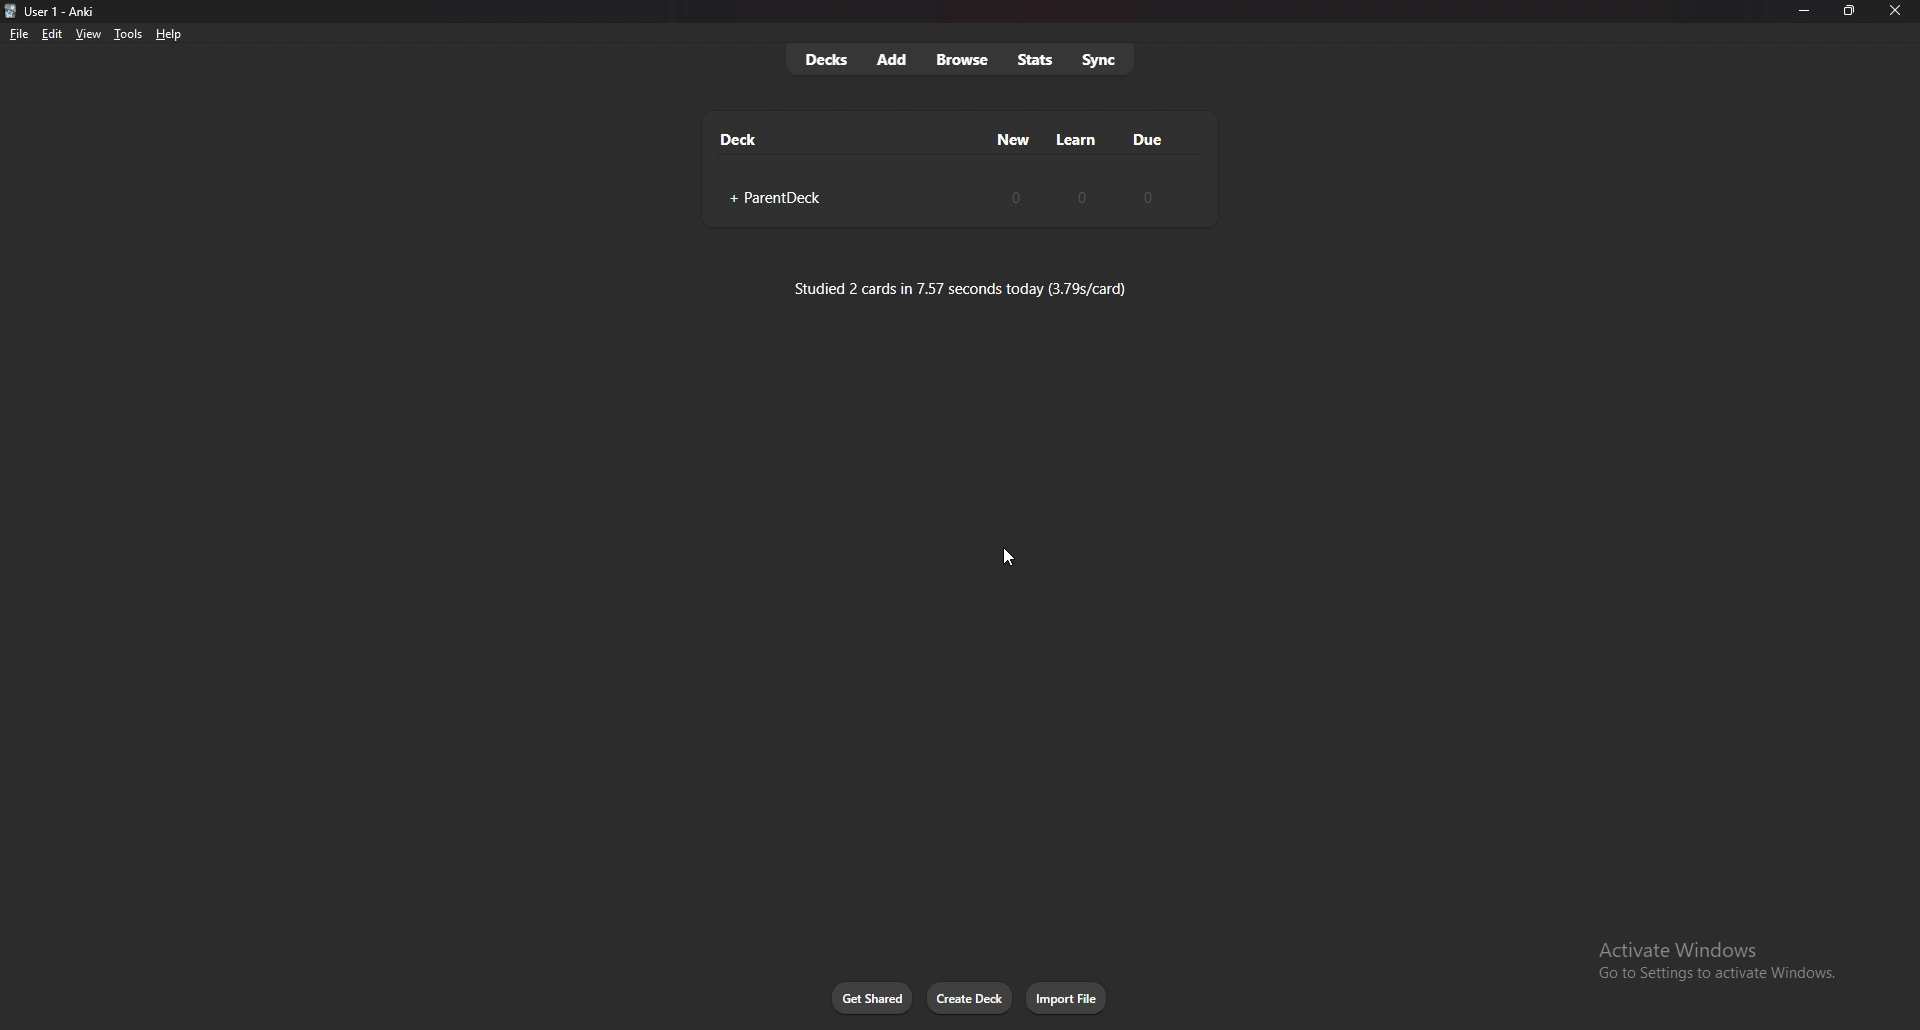  I want to click on add, so click(893, 59).